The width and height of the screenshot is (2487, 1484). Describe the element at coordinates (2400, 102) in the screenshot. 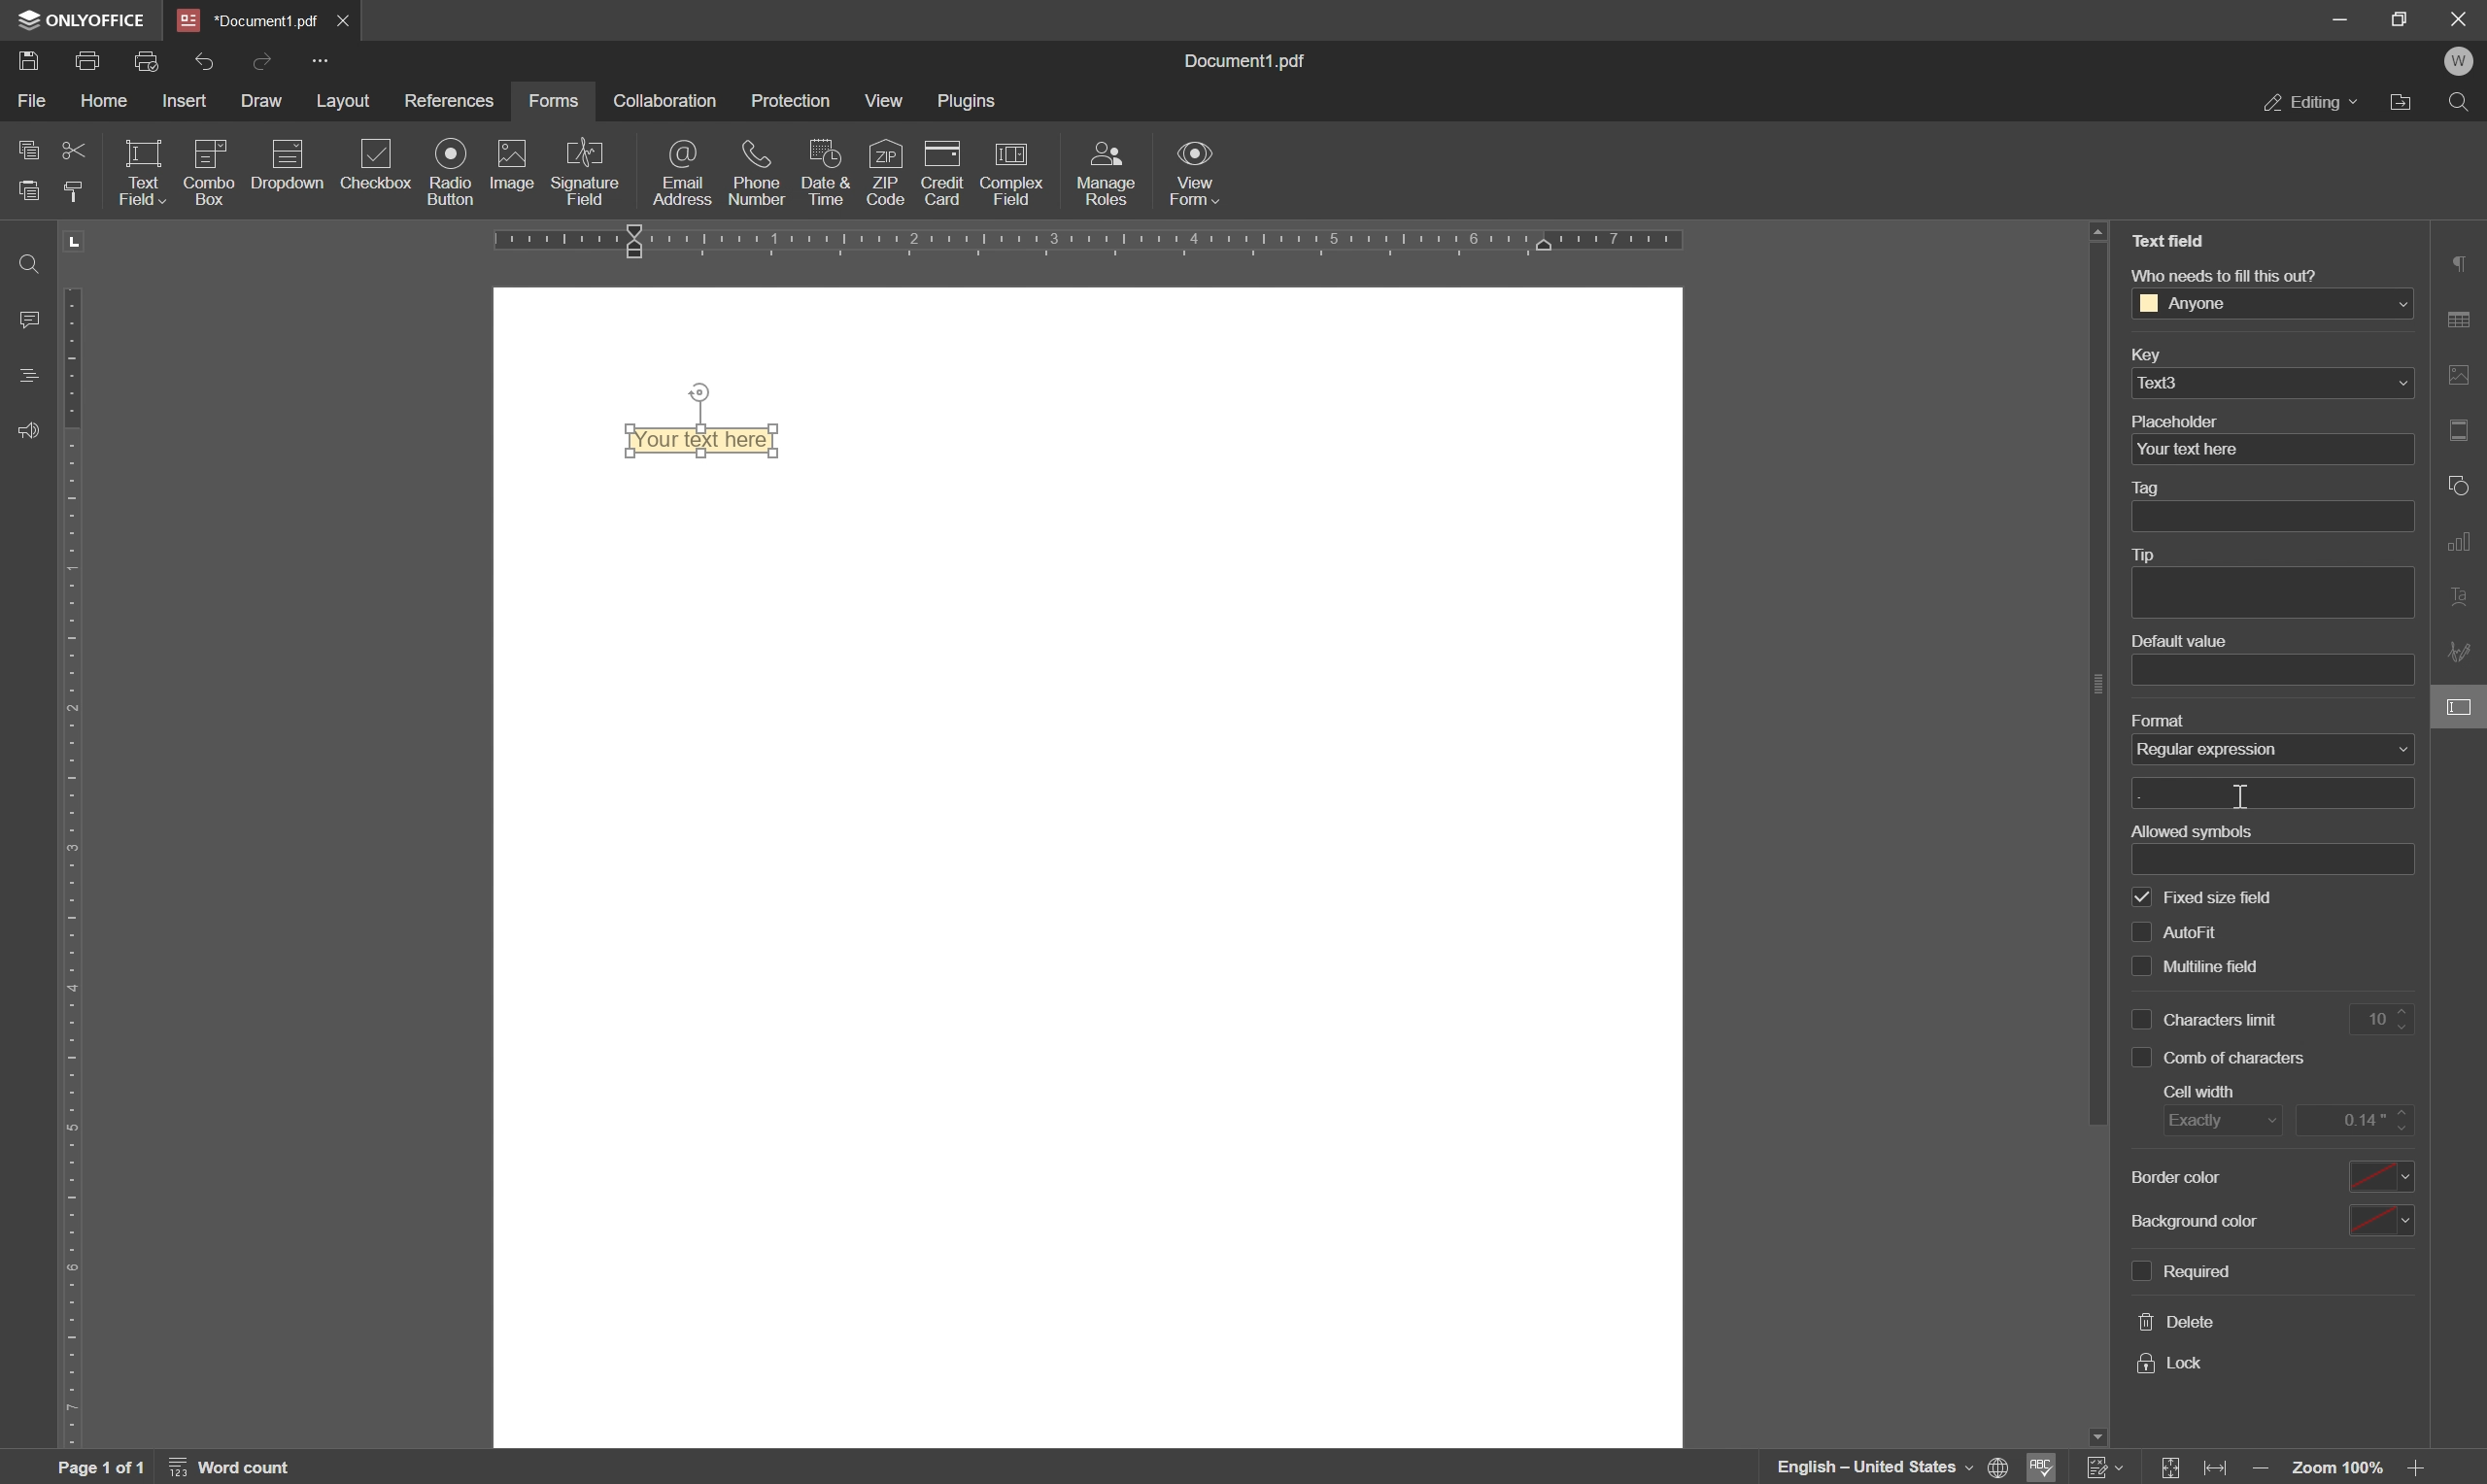

I see `open file location` at that location.